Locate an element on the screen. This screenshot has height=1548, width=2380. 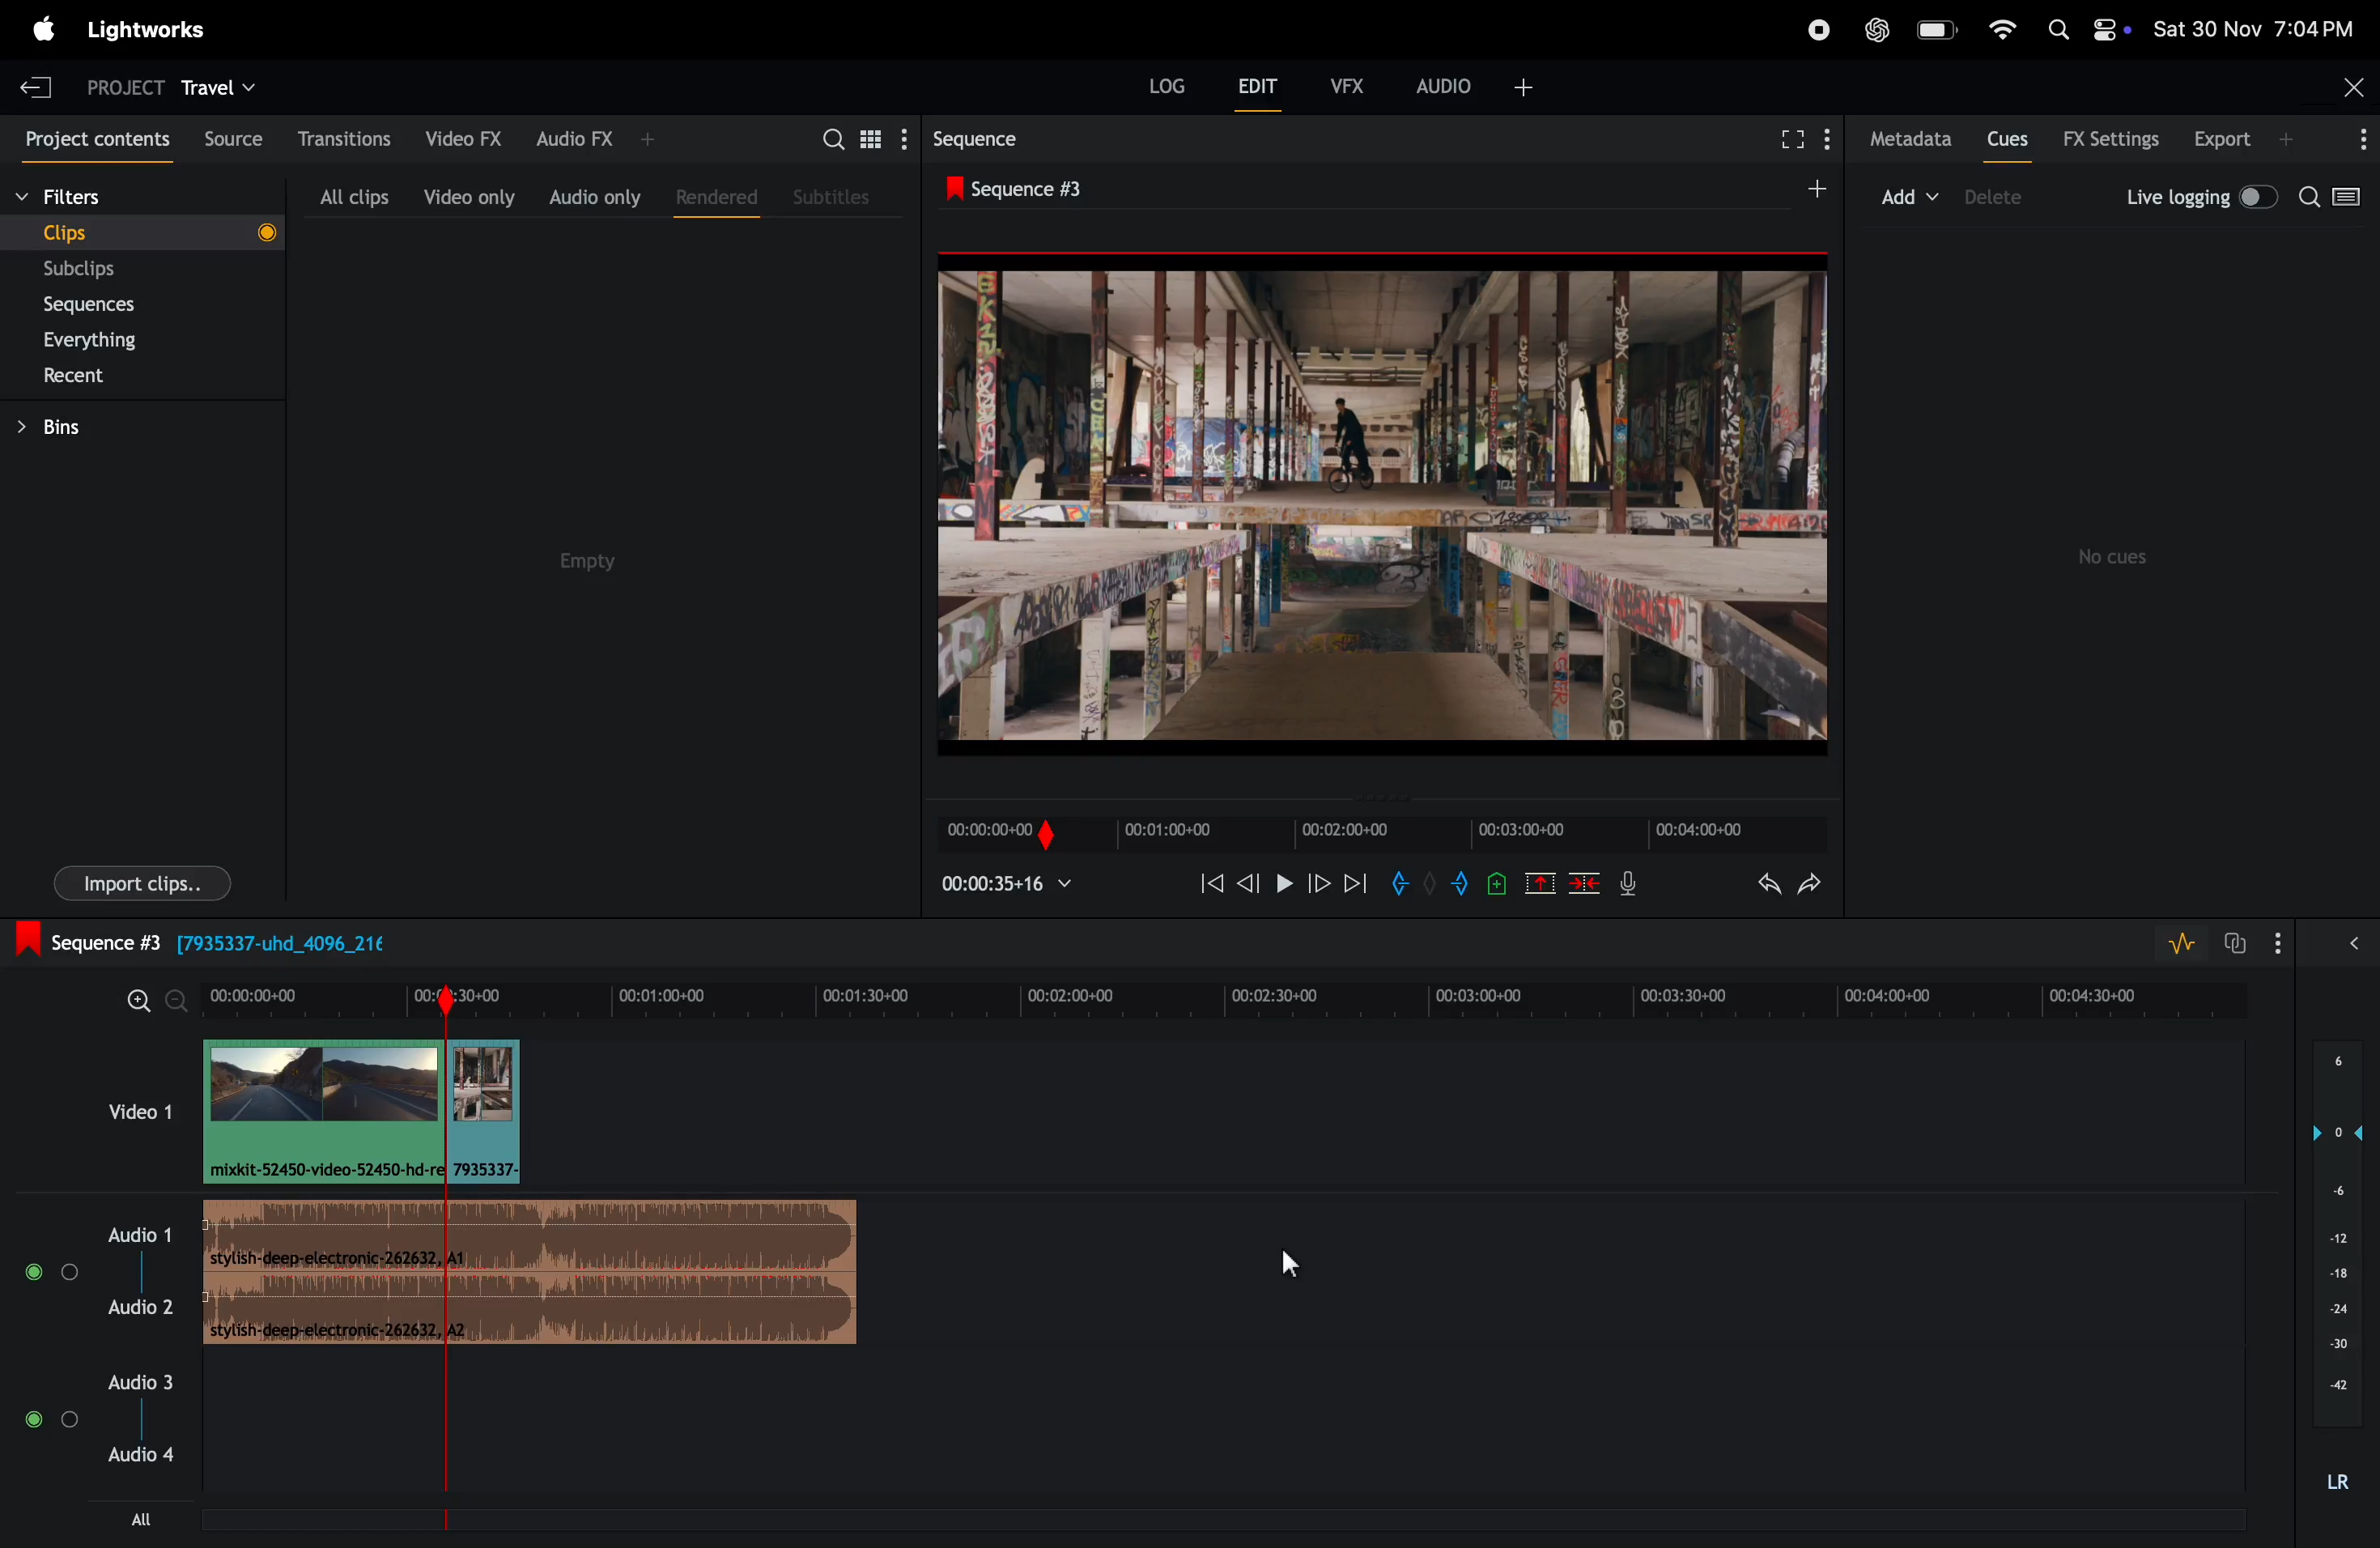
fx settings is located at coordinates (2111, 139).